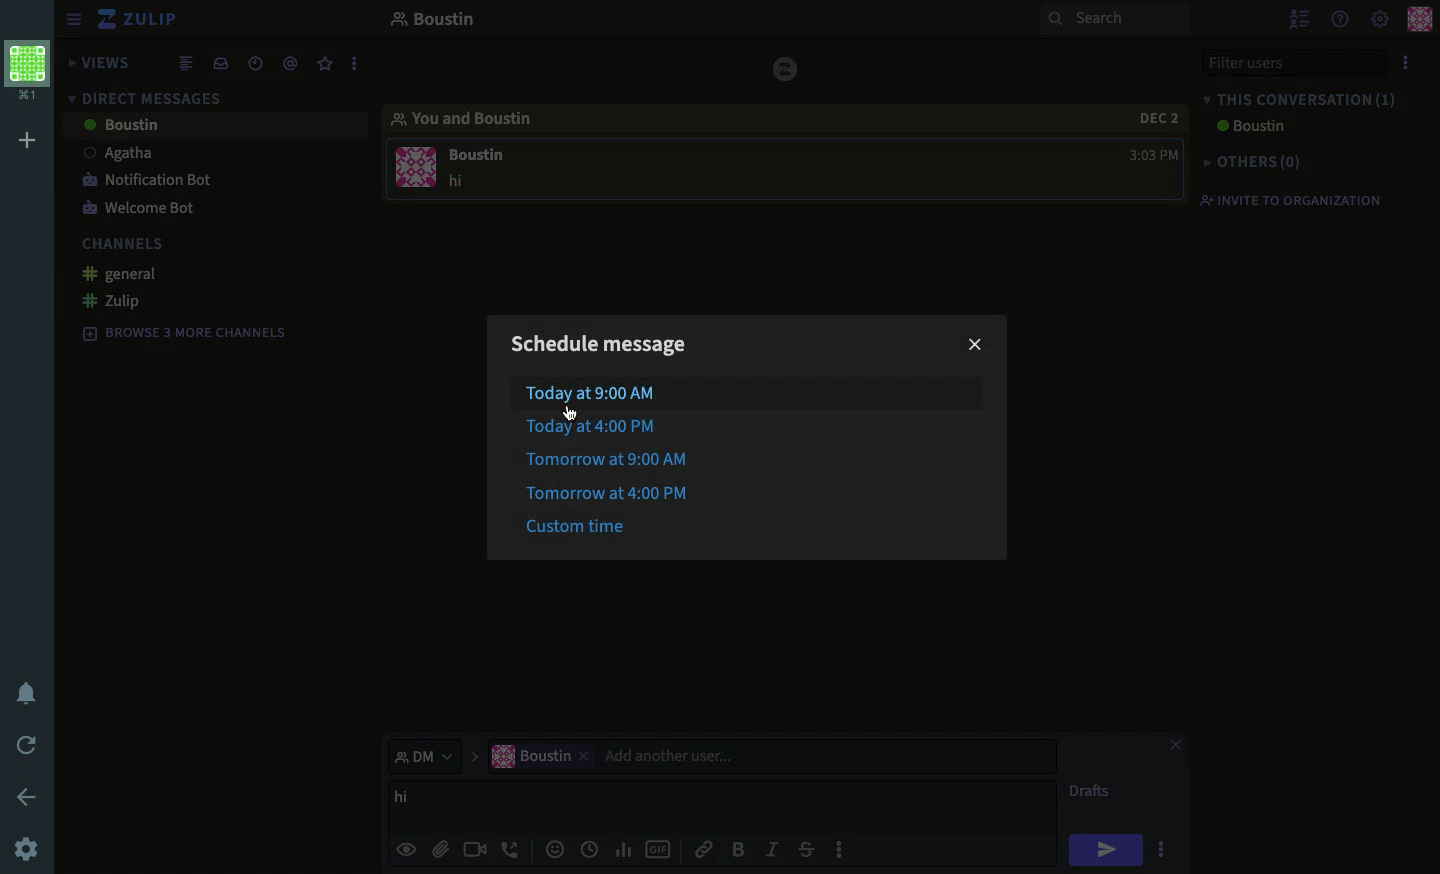 This screenshot has width=1440, height=874. Describe the element at coordinates (1299, 199) in the screenshot. I see `invite to organization` at that location.